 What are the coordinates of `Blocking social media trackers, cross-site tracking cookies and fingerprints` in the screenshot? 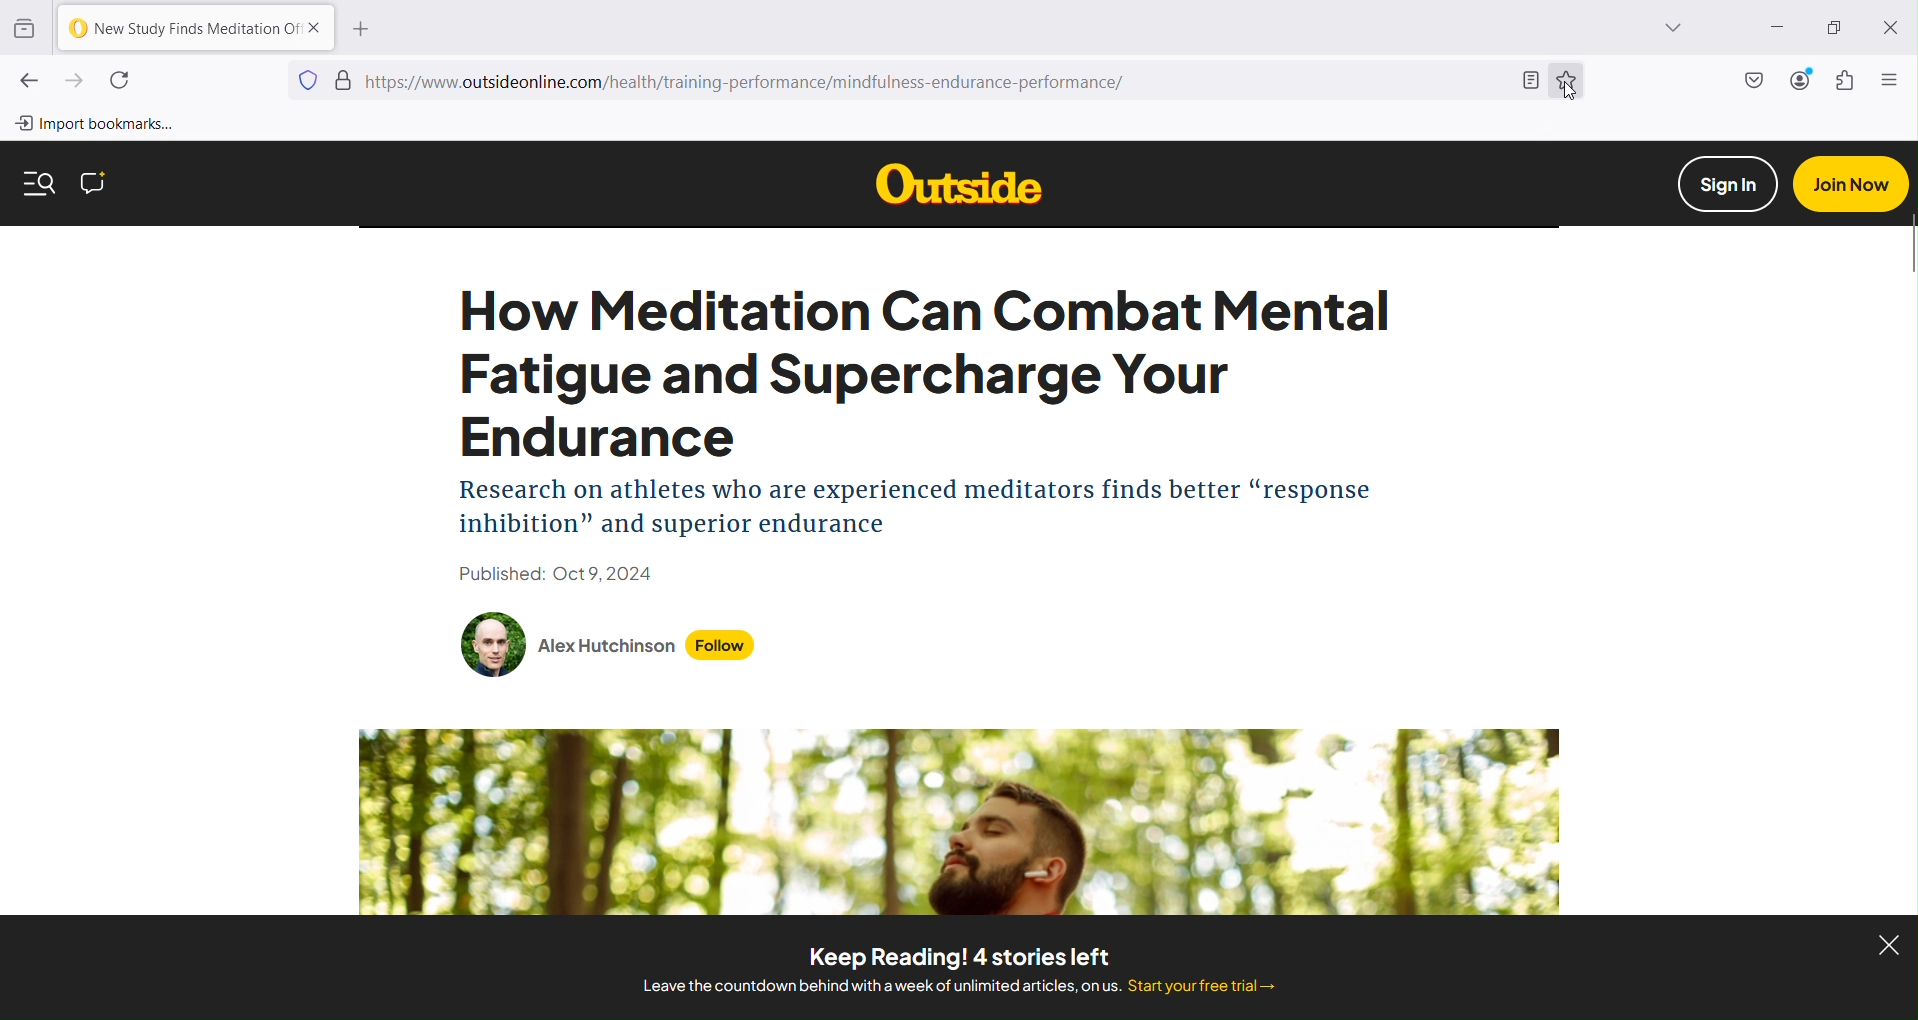 It's located at (308, 79).